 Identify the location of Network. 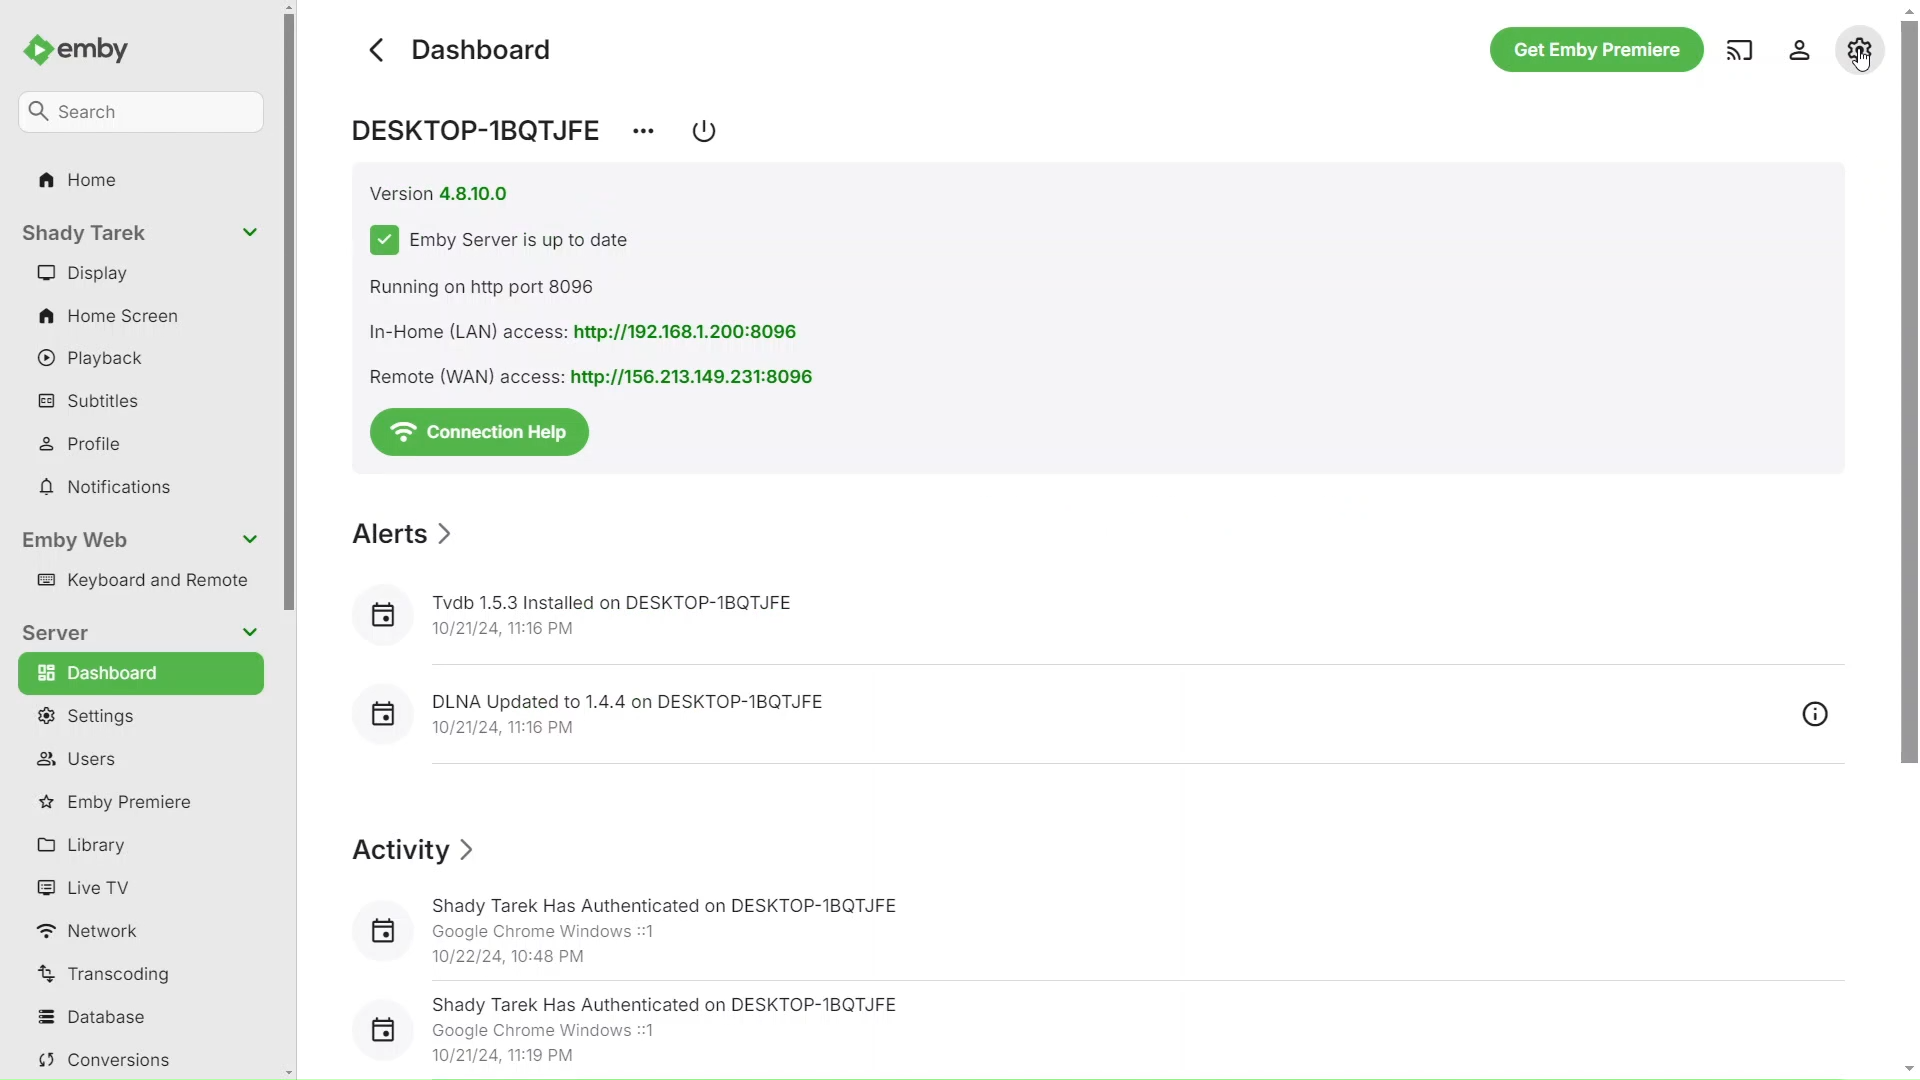
(85, 930).